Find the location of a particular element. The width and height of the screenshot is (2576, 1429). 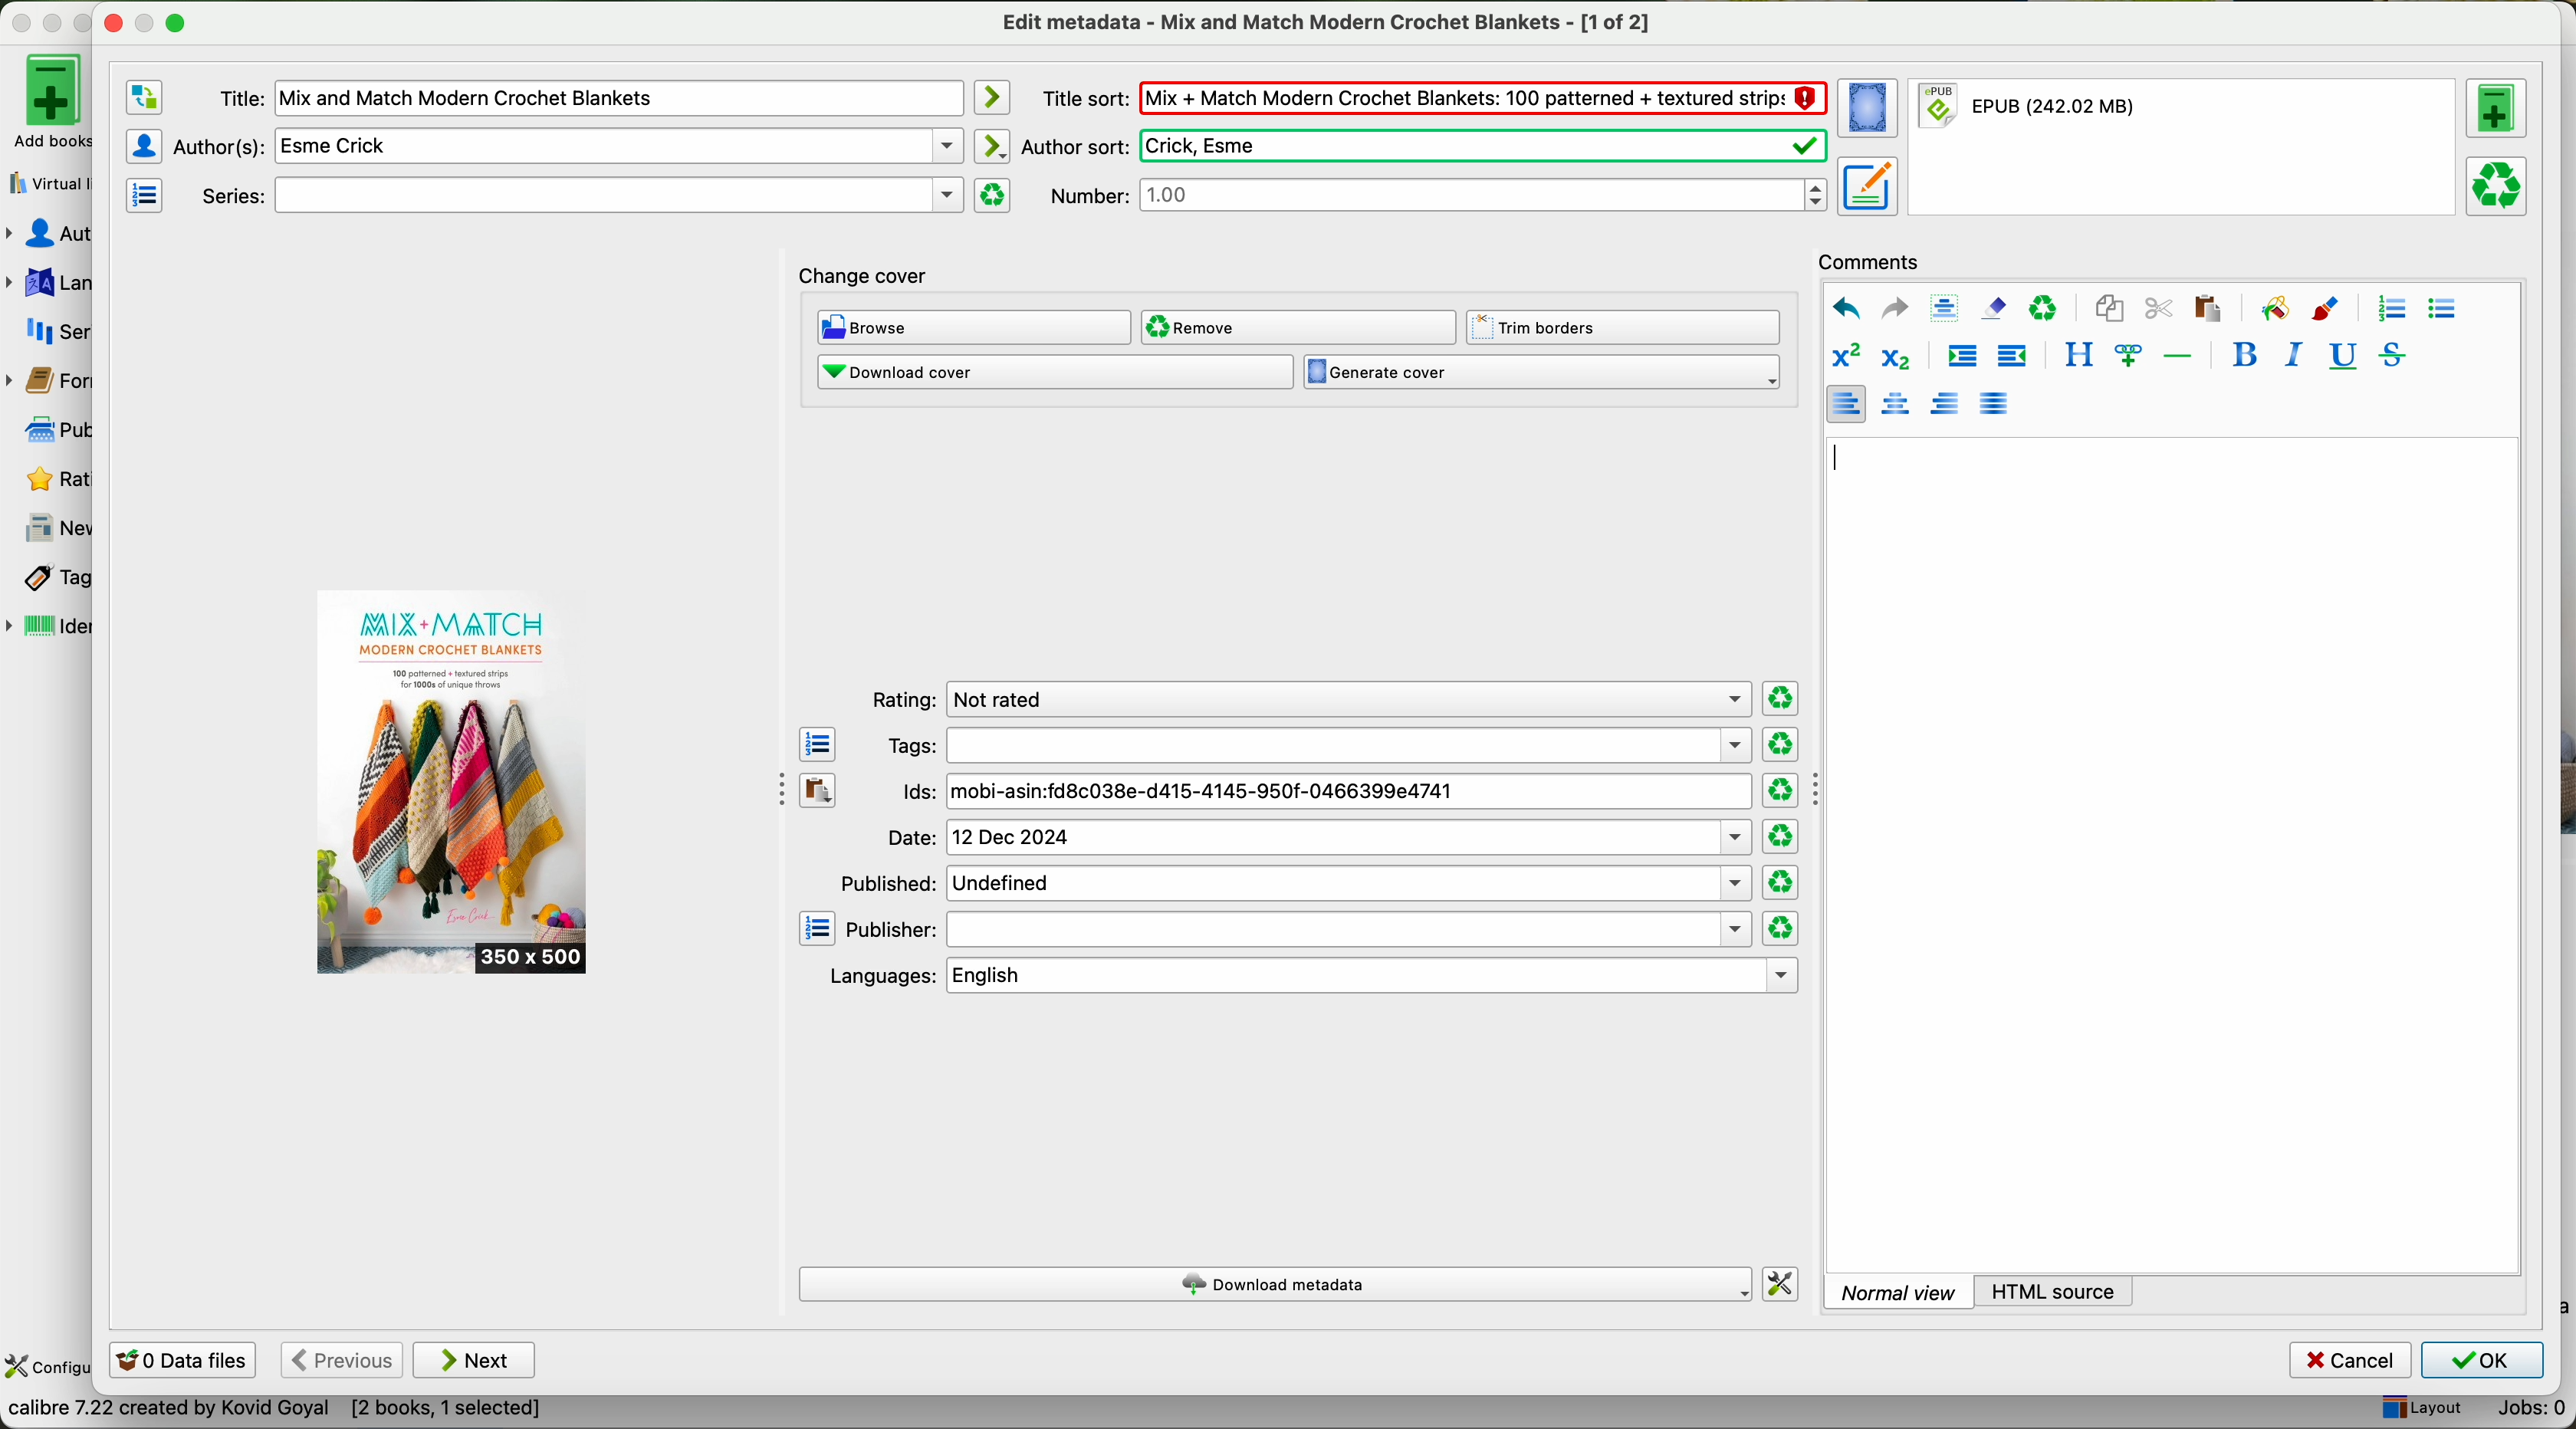

insert separator is located at coordinates (2180, 354).